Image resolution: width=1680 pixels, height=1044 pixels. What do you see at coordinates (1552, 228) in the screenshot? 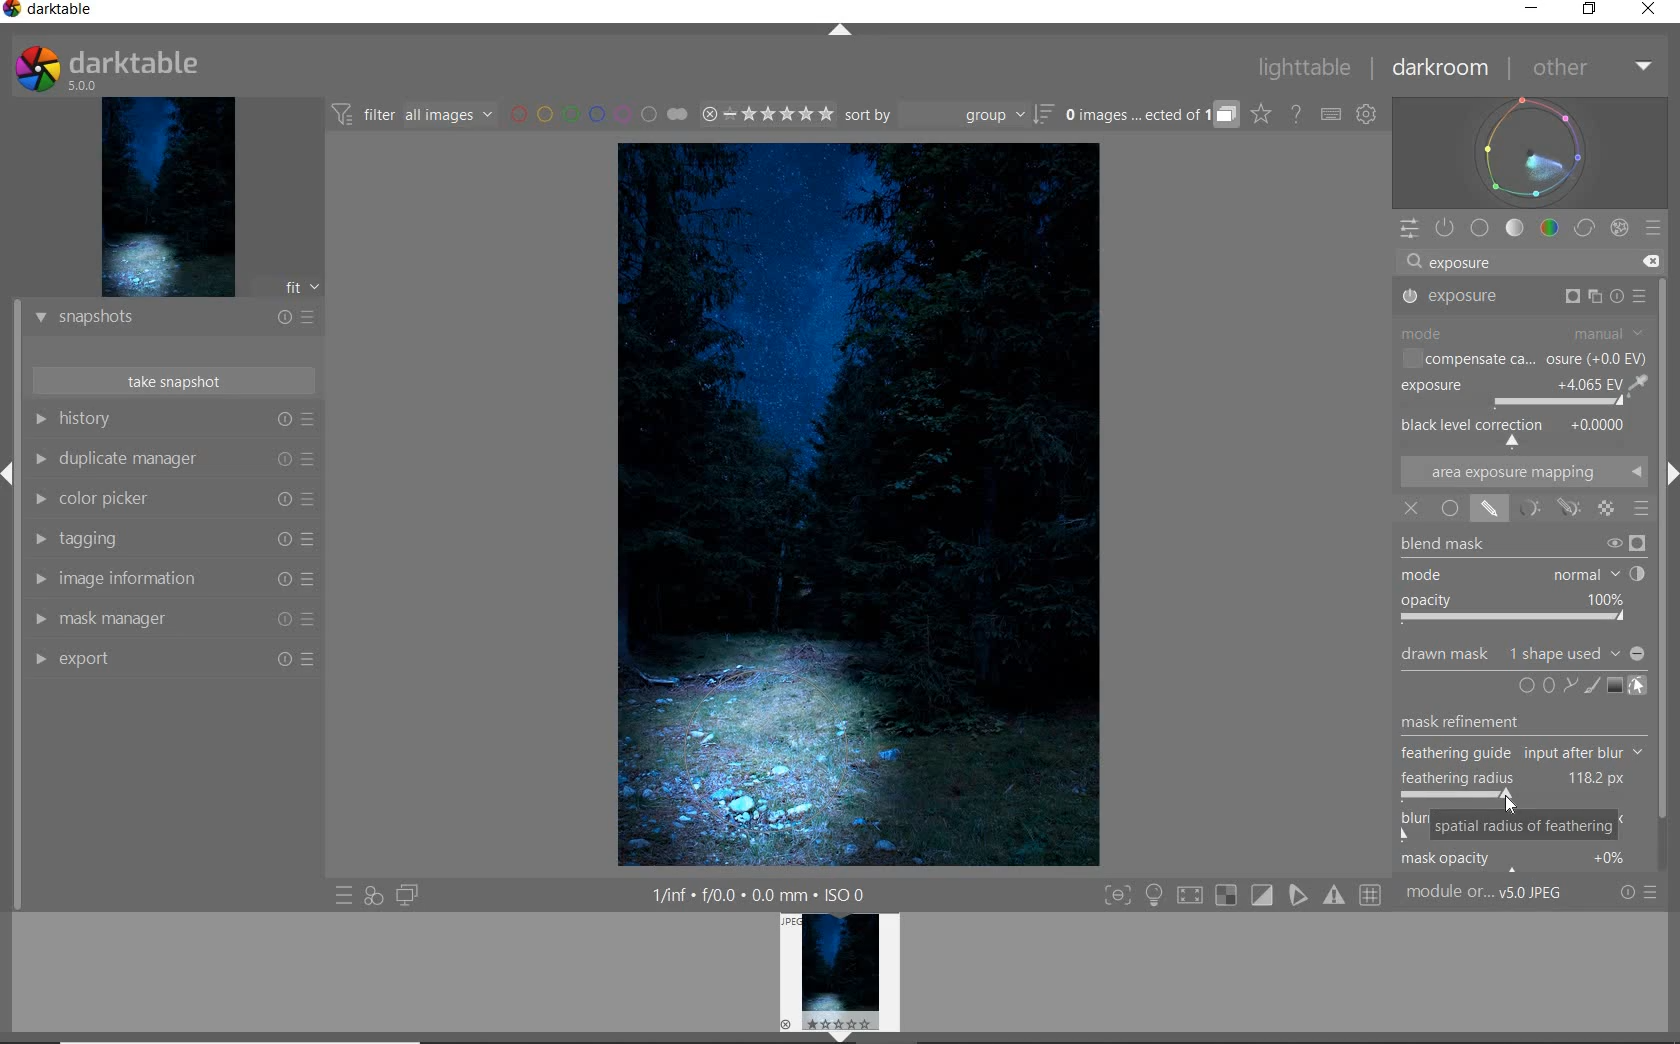
I see `COLOR` at bounding box center [1552, 228].